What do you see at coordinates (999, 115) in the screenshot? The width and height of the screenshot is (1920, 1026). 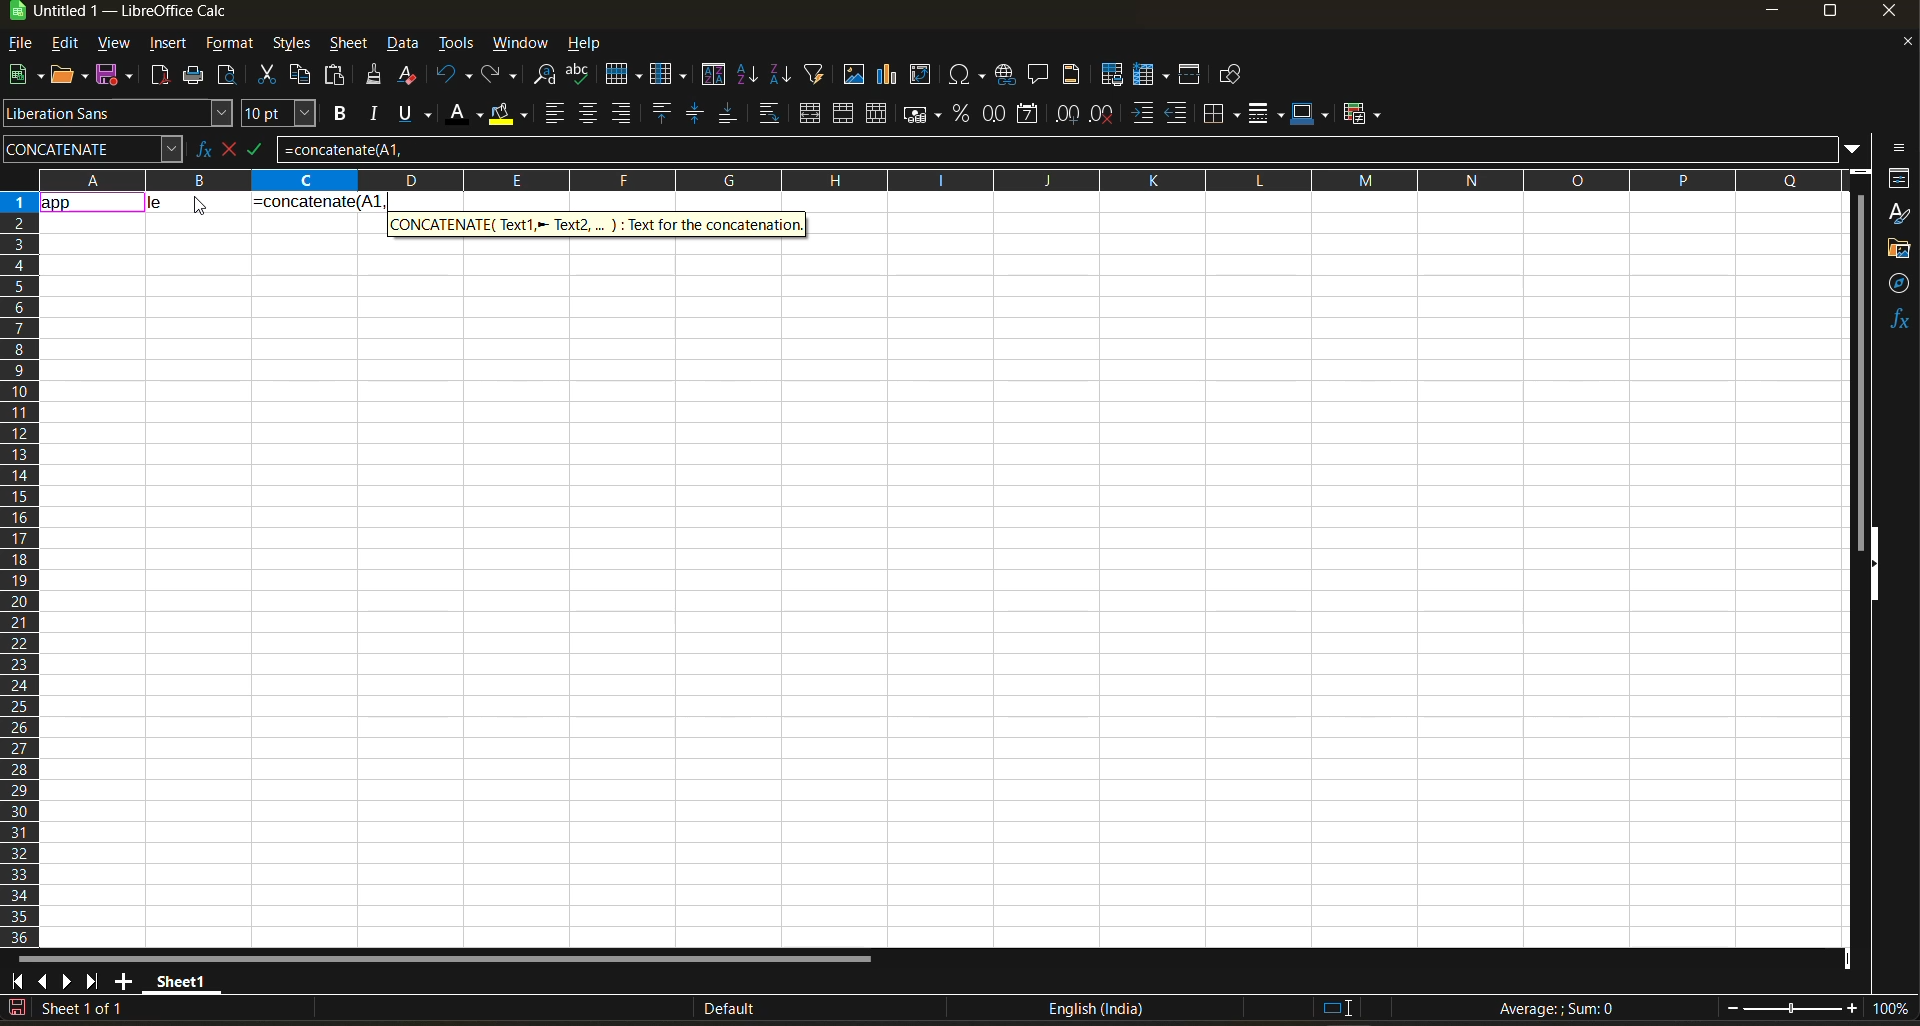 I see `format as number` at bounding box center [999, 115].